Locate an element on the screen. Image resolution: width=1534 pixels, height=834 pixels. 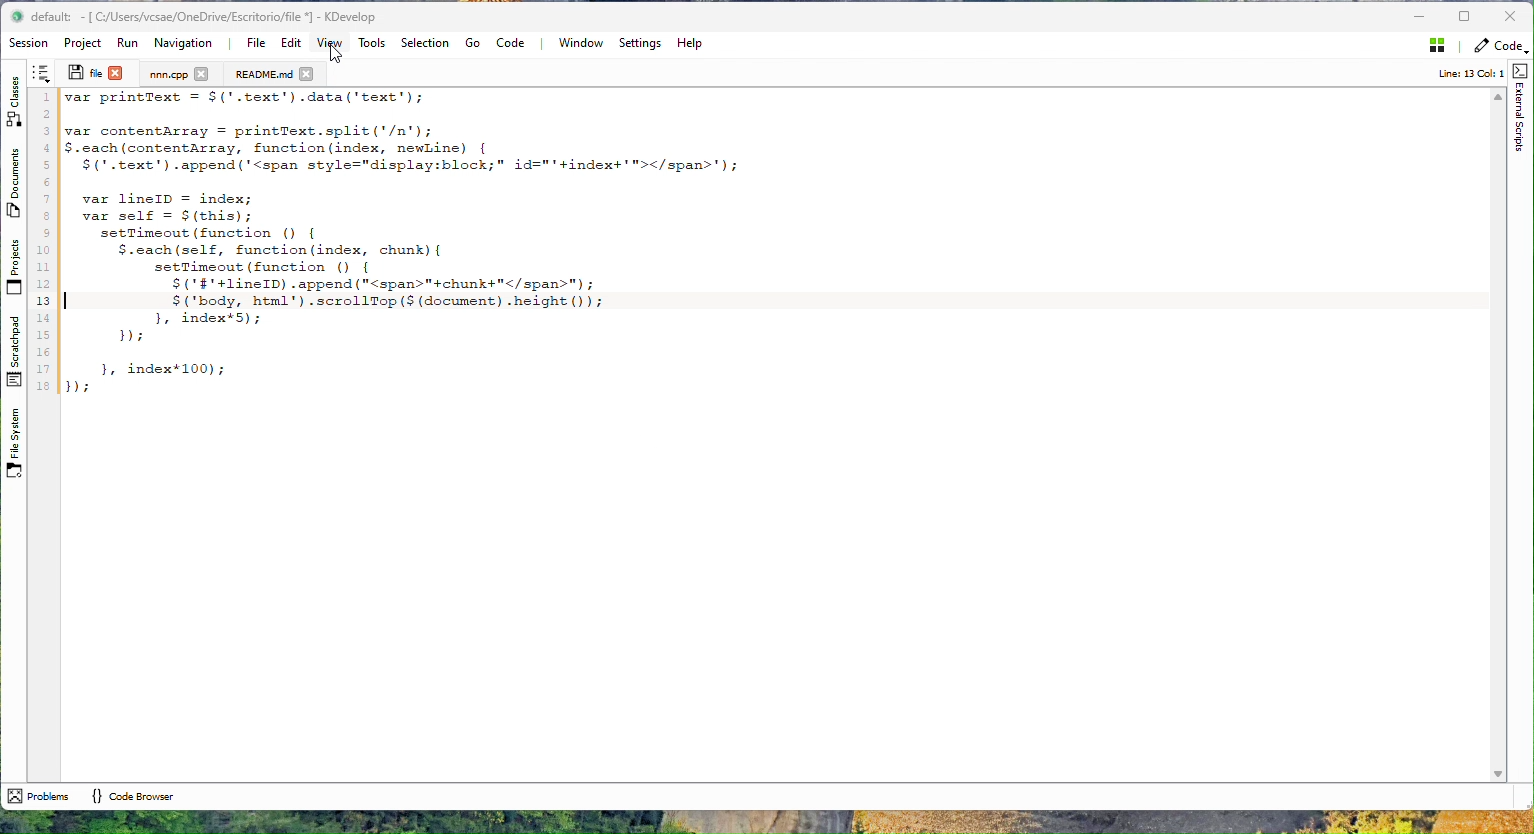
info is located at coordinates (1462, 74).